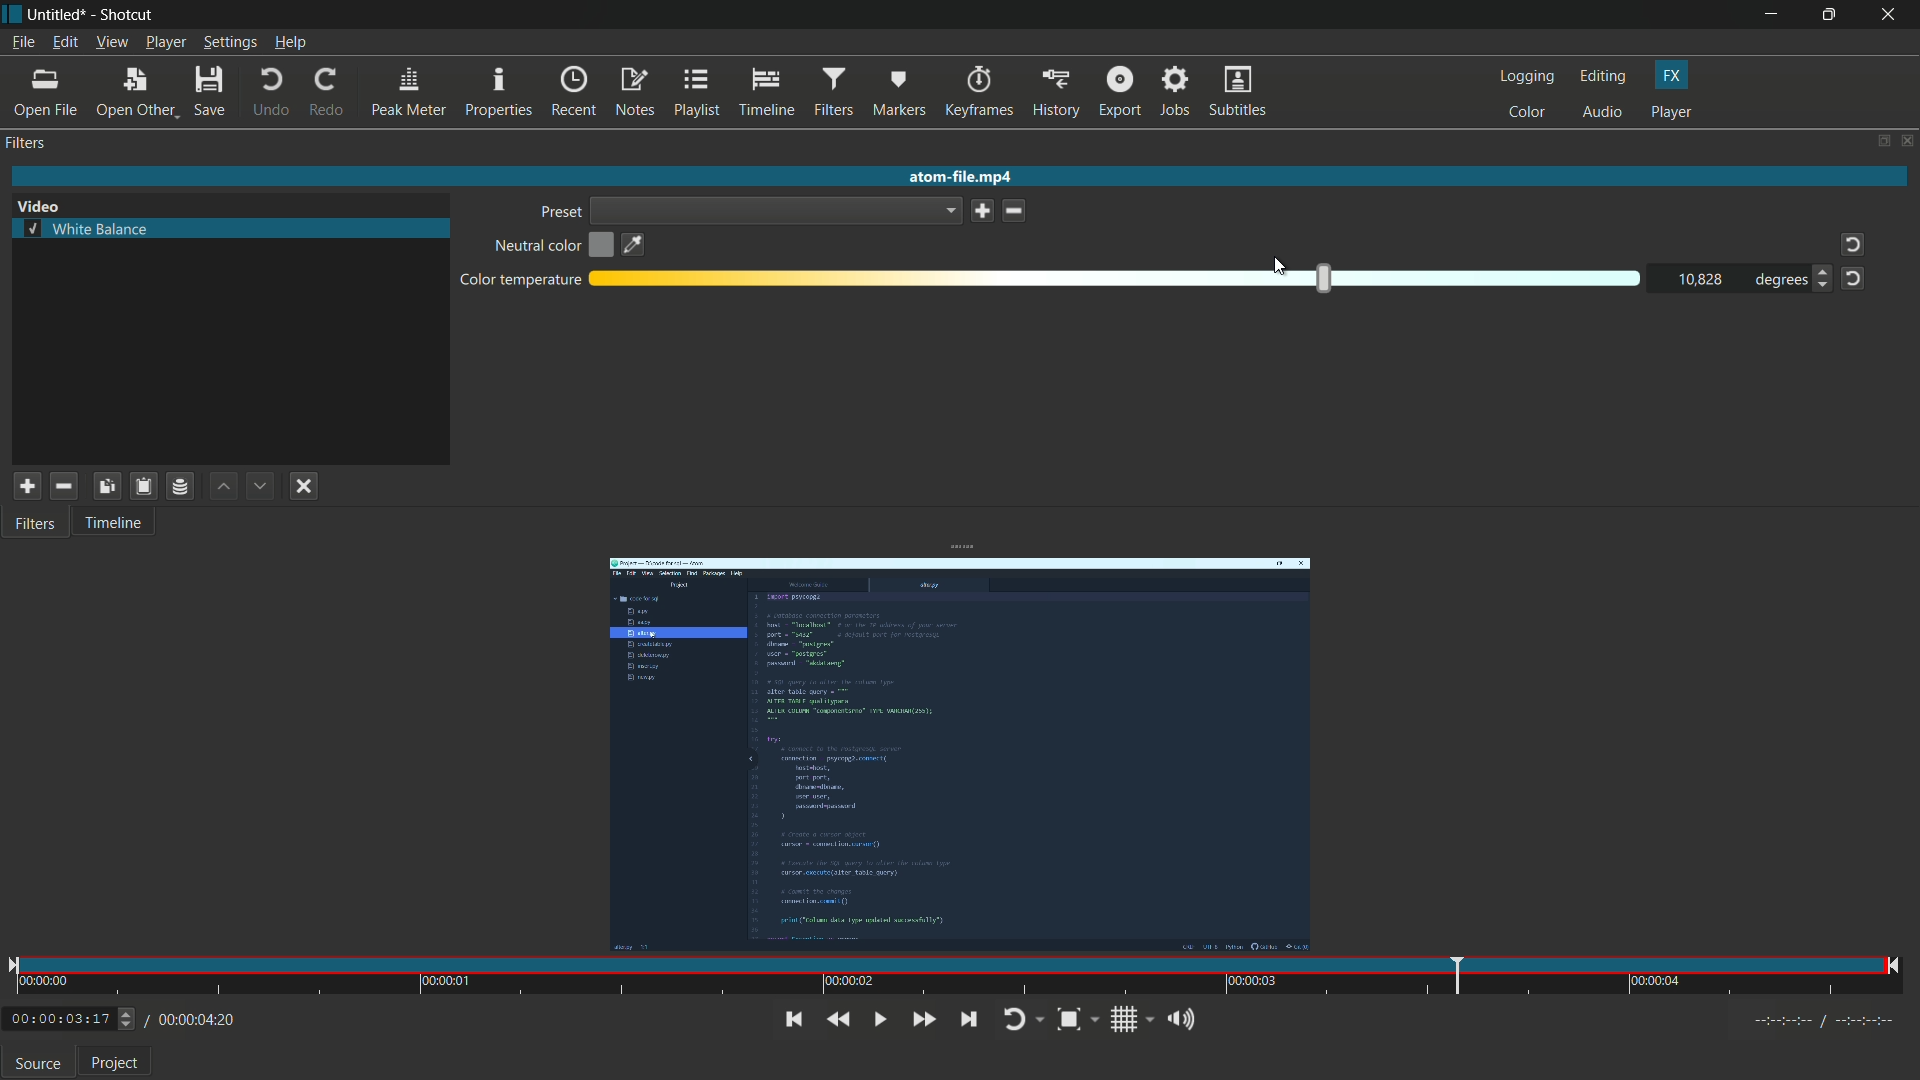  Describe the element at coordinates (1178, 90) in the screenshot. I see `jobs` at that location.